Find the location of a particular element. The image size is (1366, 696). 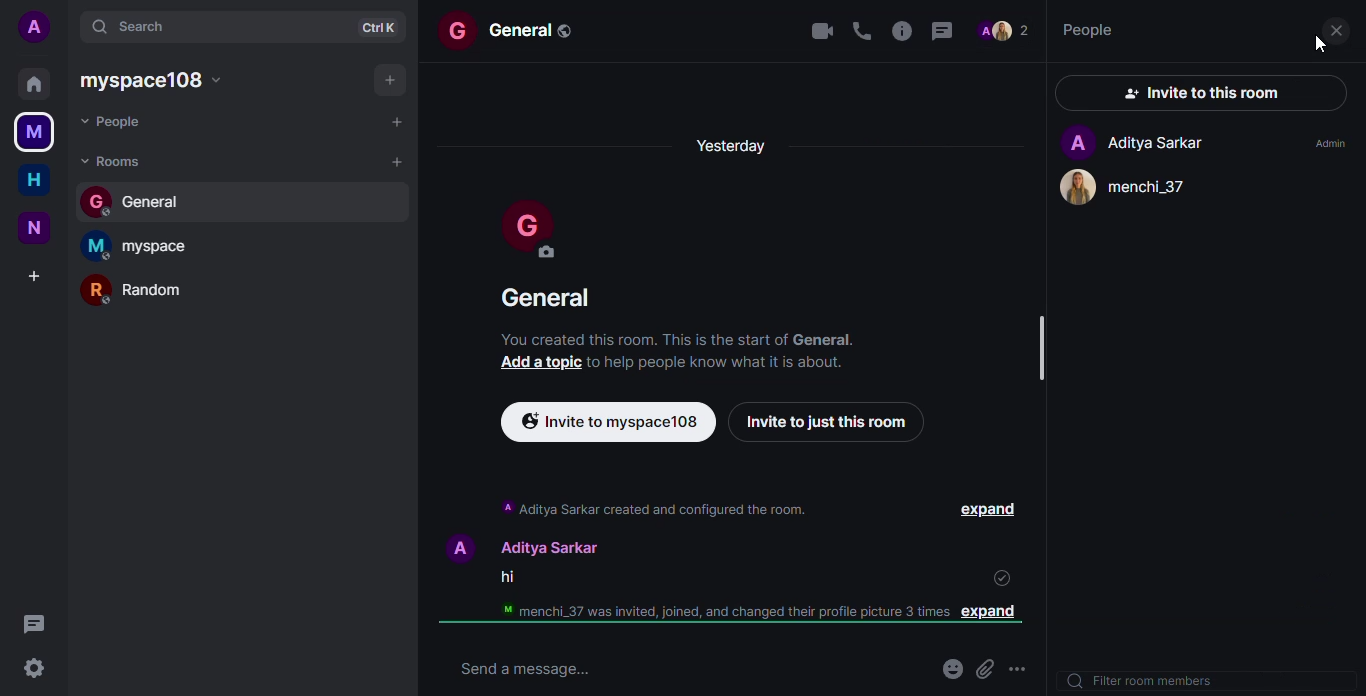

search is located at coordinates (135, 24).